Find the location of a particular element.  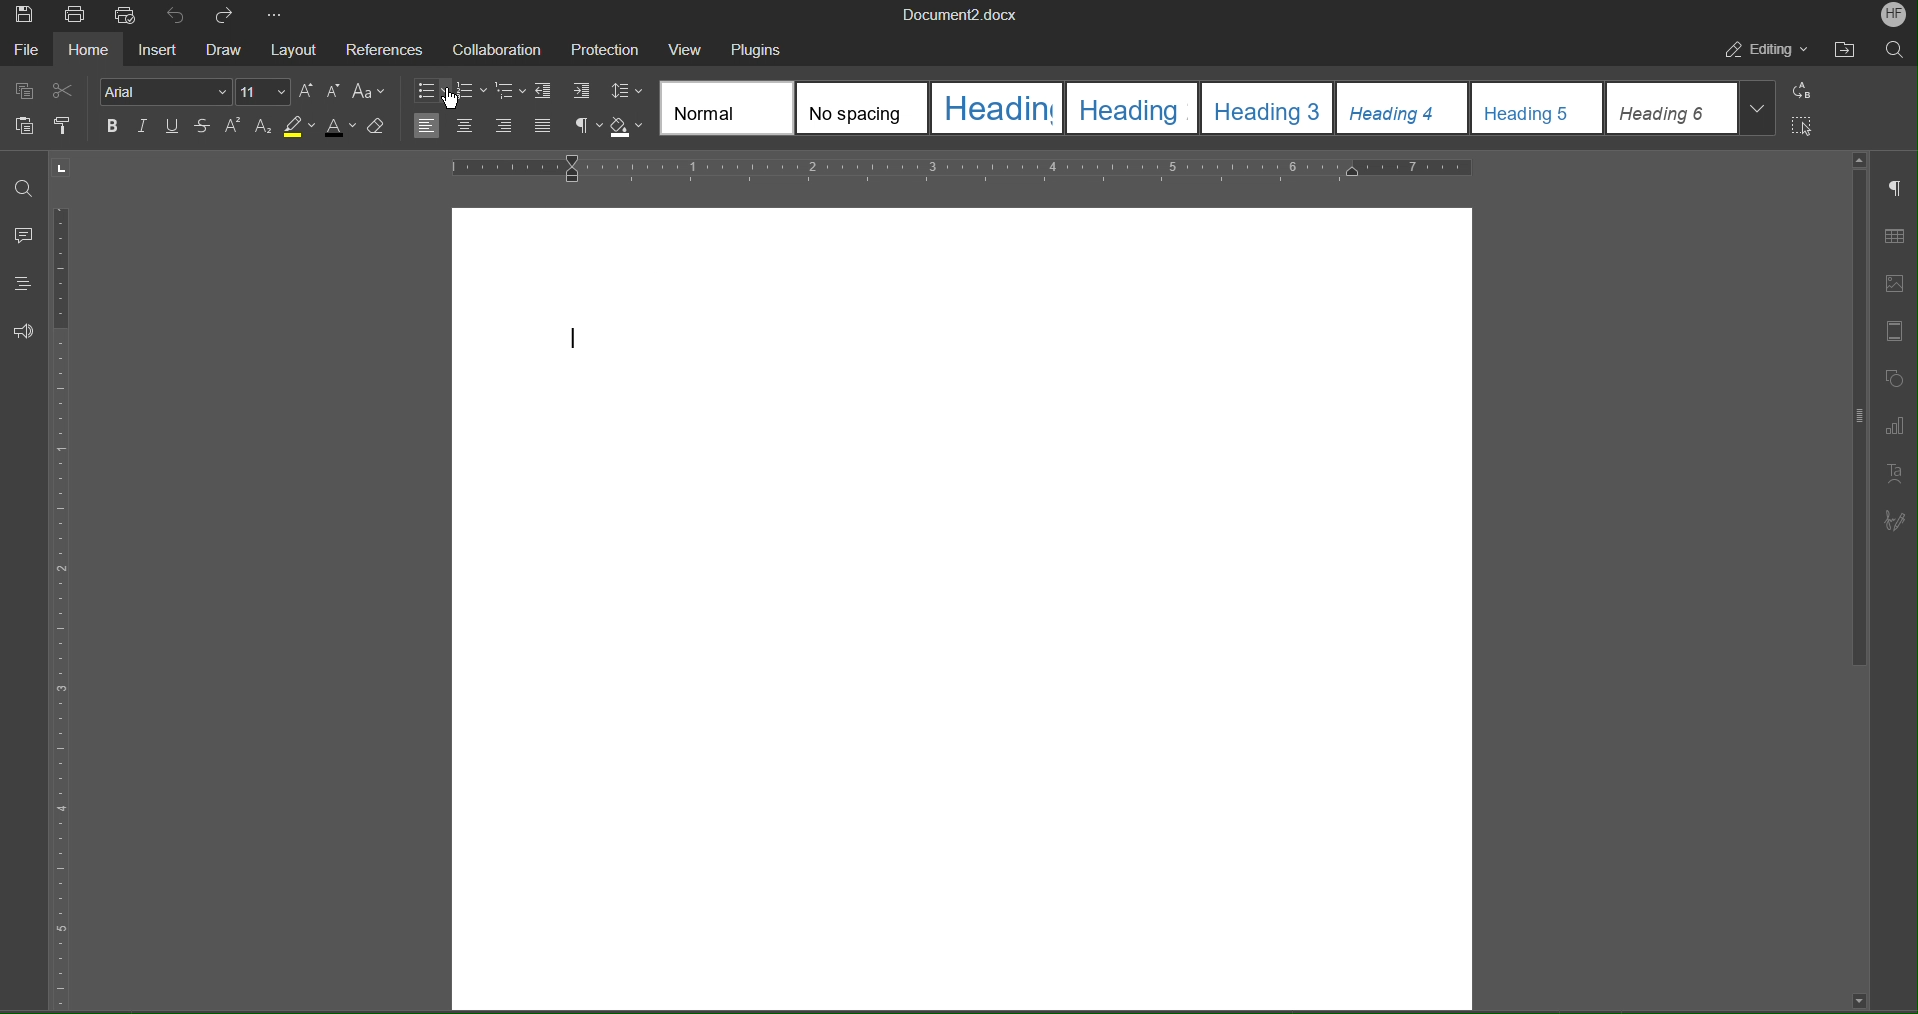

Horizontal Ruler is located at coordinates (963, 168).